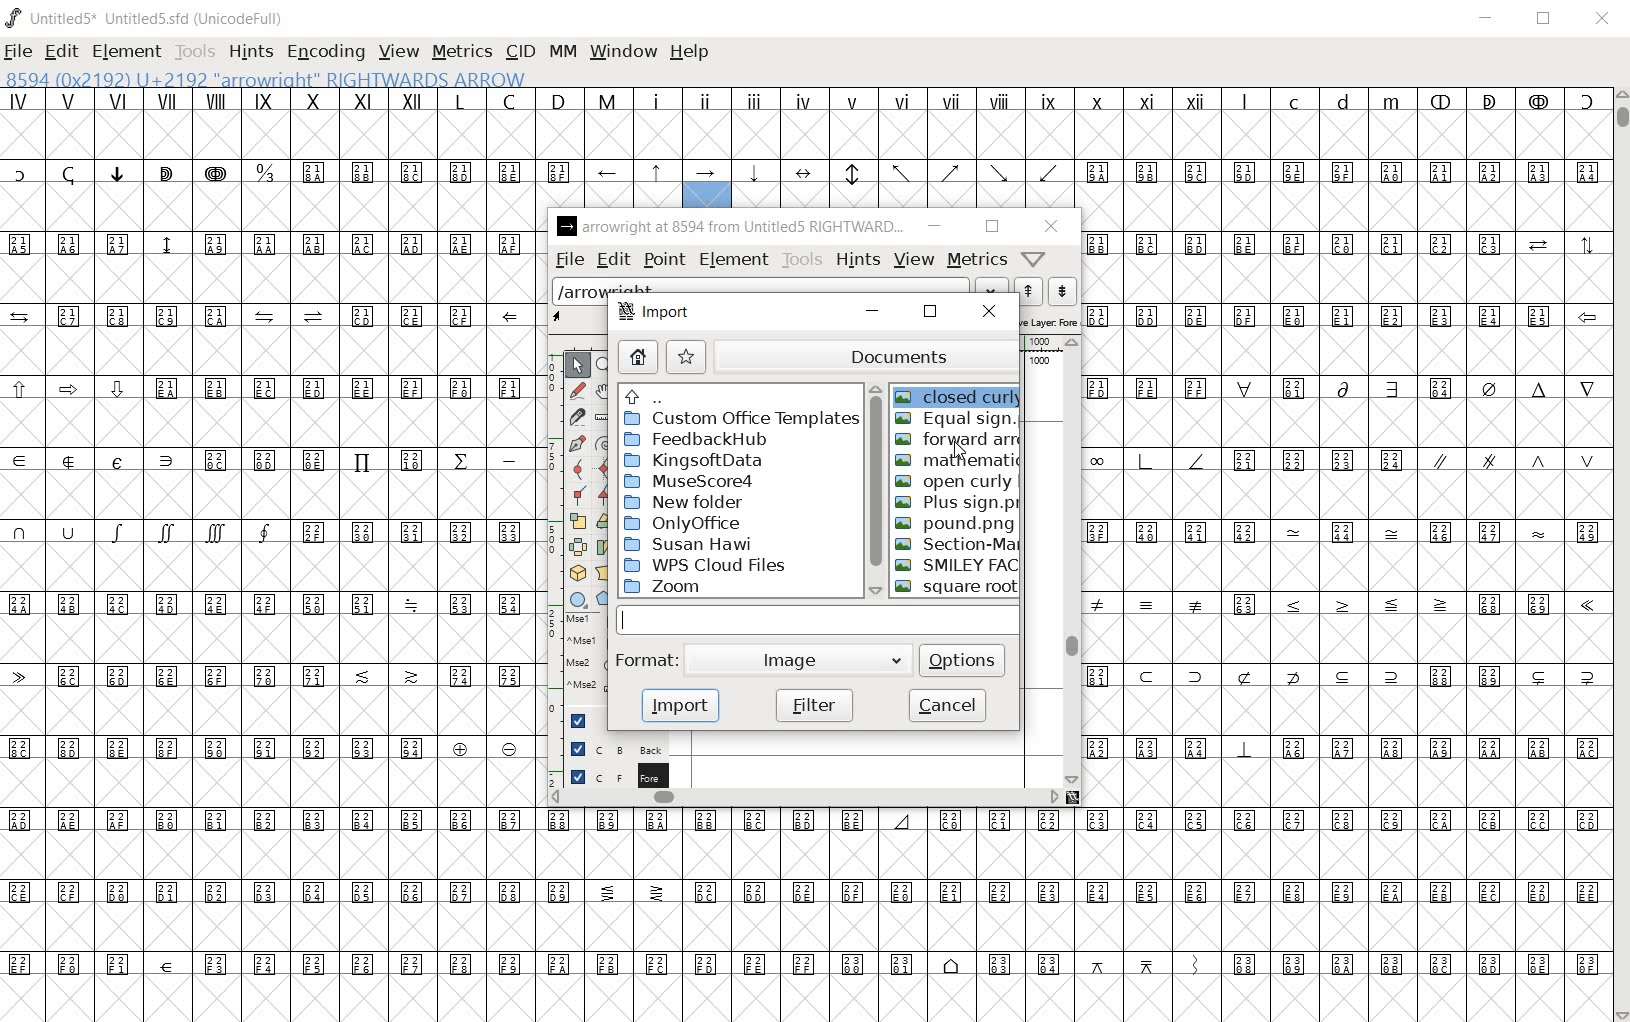  What do you see at coordinates (625, 53) in the screenshot?
I see `WINDOW` at bounding box center [625, 53].